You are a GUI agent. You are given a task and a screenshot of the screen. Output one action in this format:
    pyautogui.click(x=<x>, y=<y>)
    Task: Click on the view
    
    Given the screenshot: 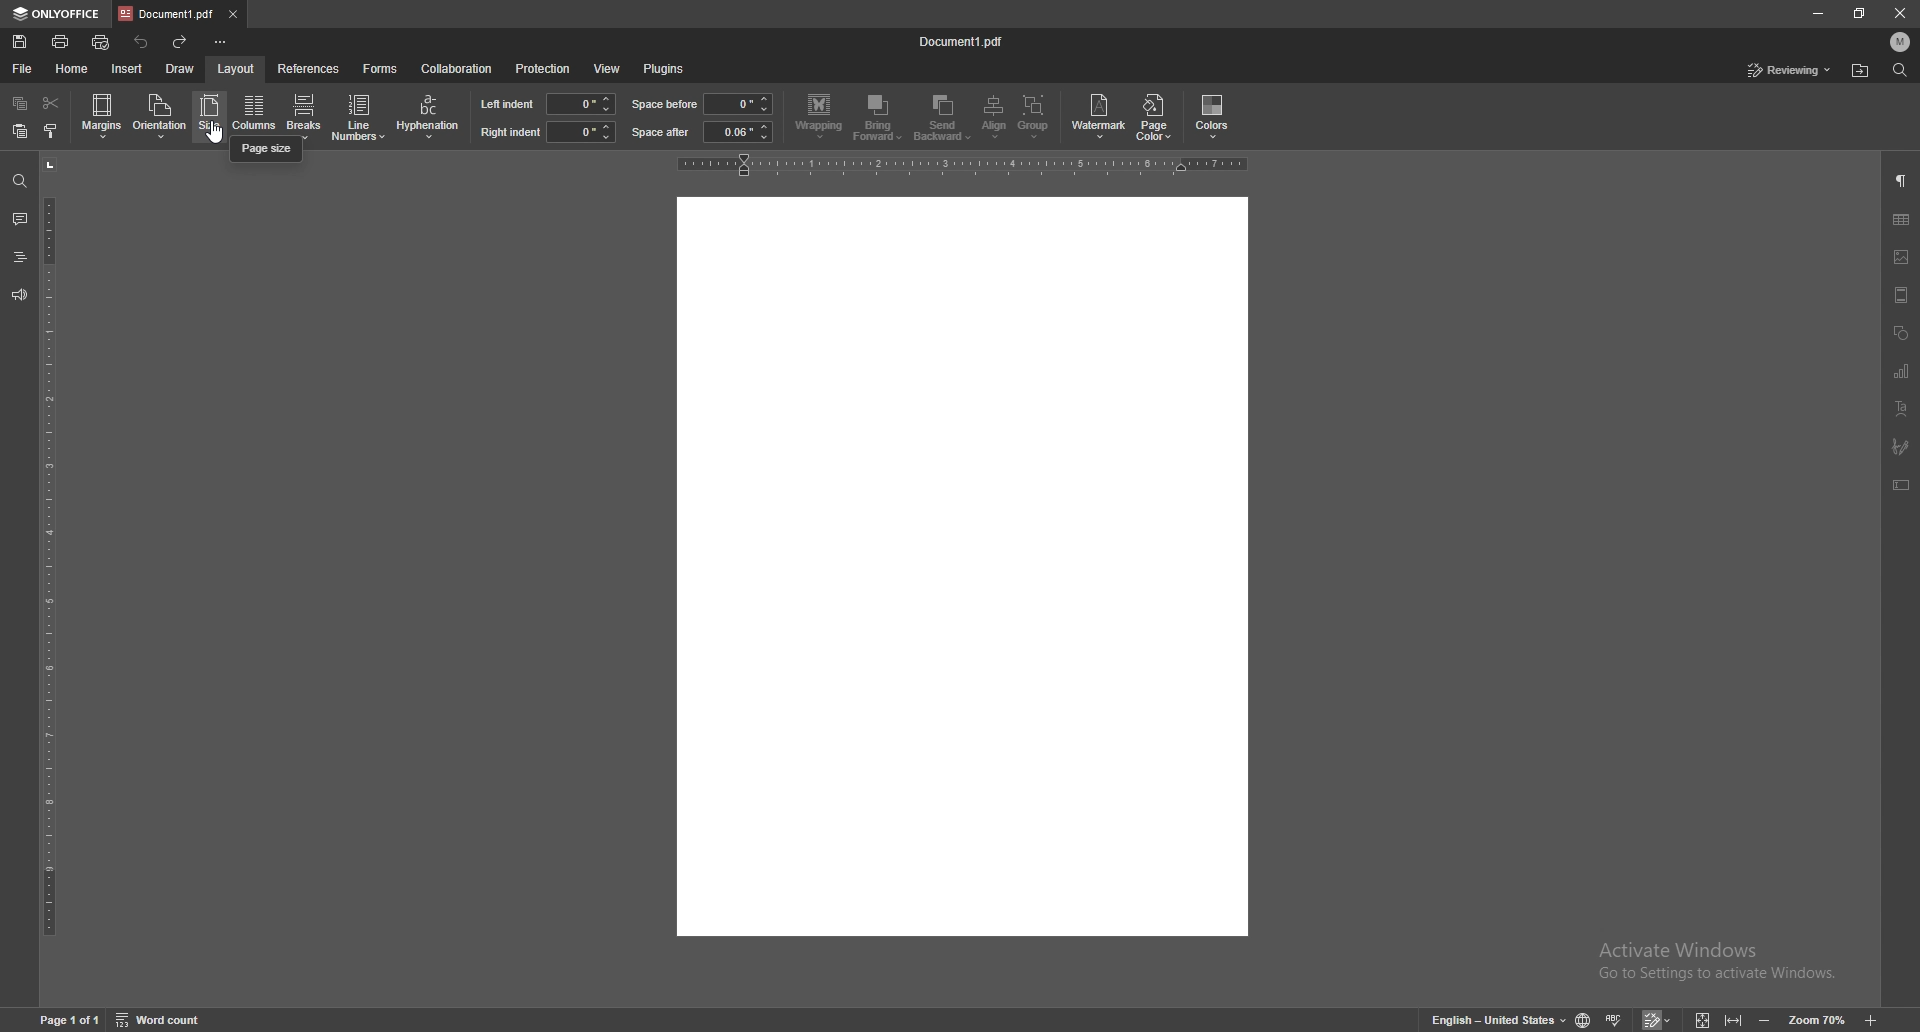 What is the action you would take?
    pyautogui.click(x=606, y=70)
    